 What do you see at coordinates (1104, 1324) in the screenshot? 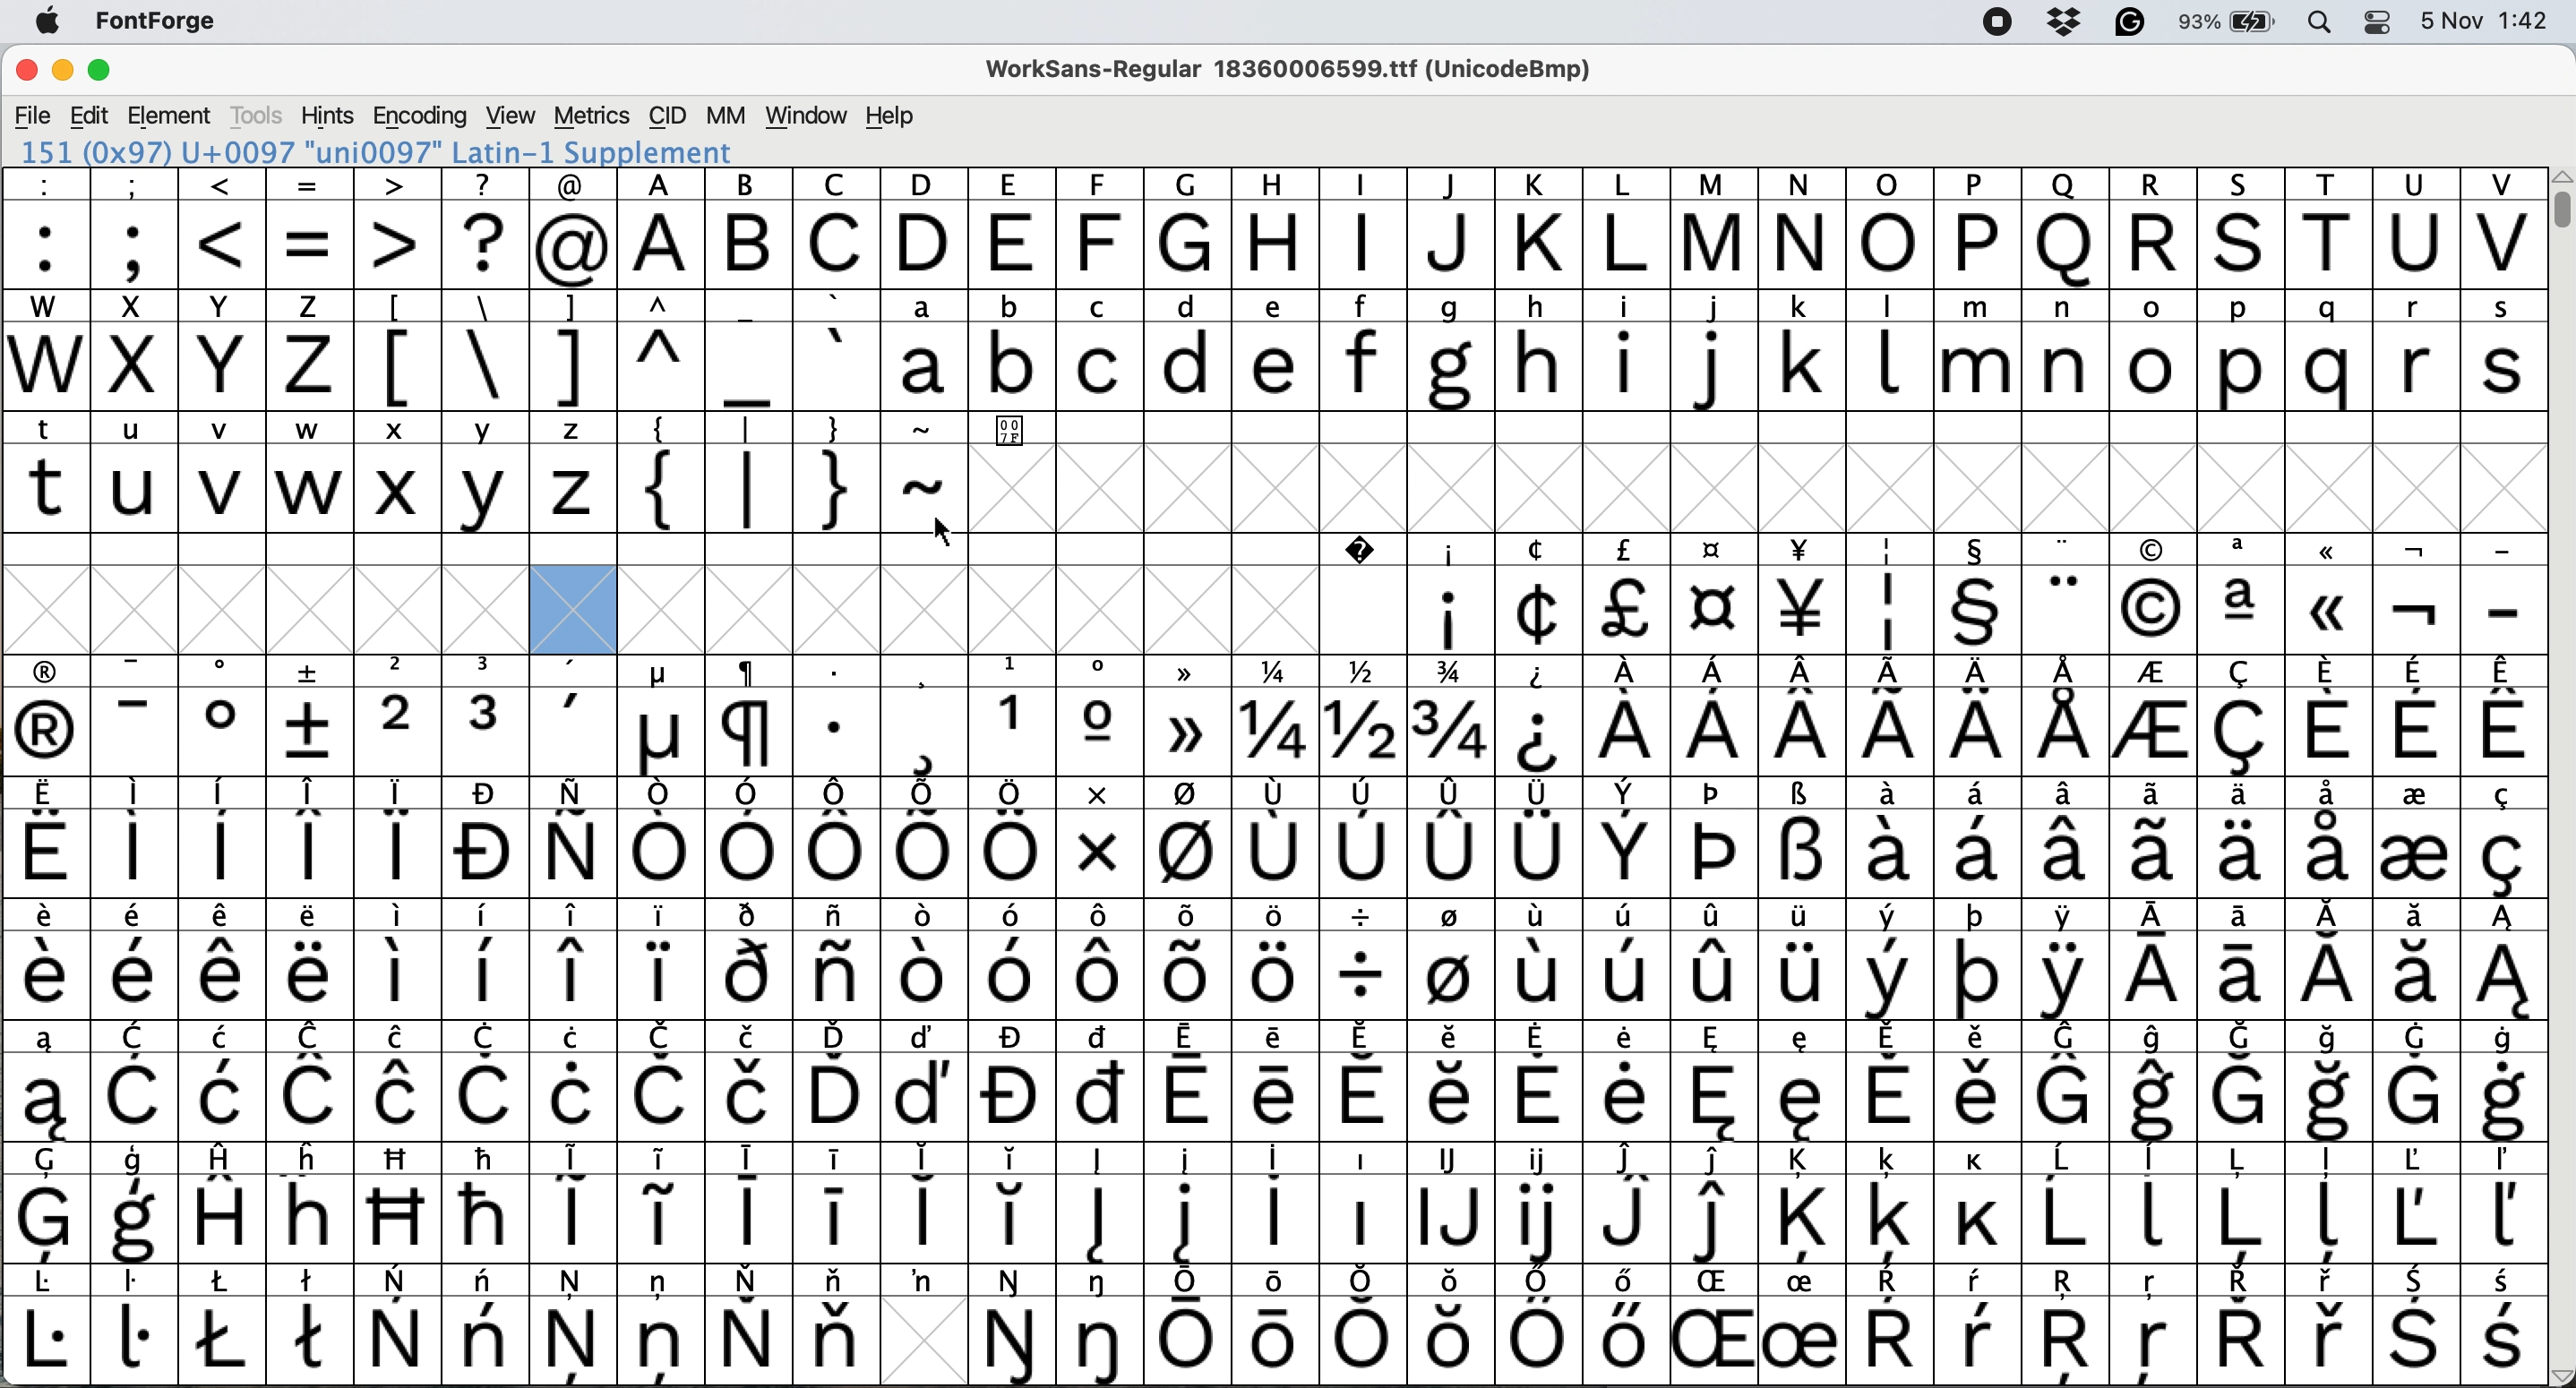
I see `symbol` at bounding box center [1104, 1324].